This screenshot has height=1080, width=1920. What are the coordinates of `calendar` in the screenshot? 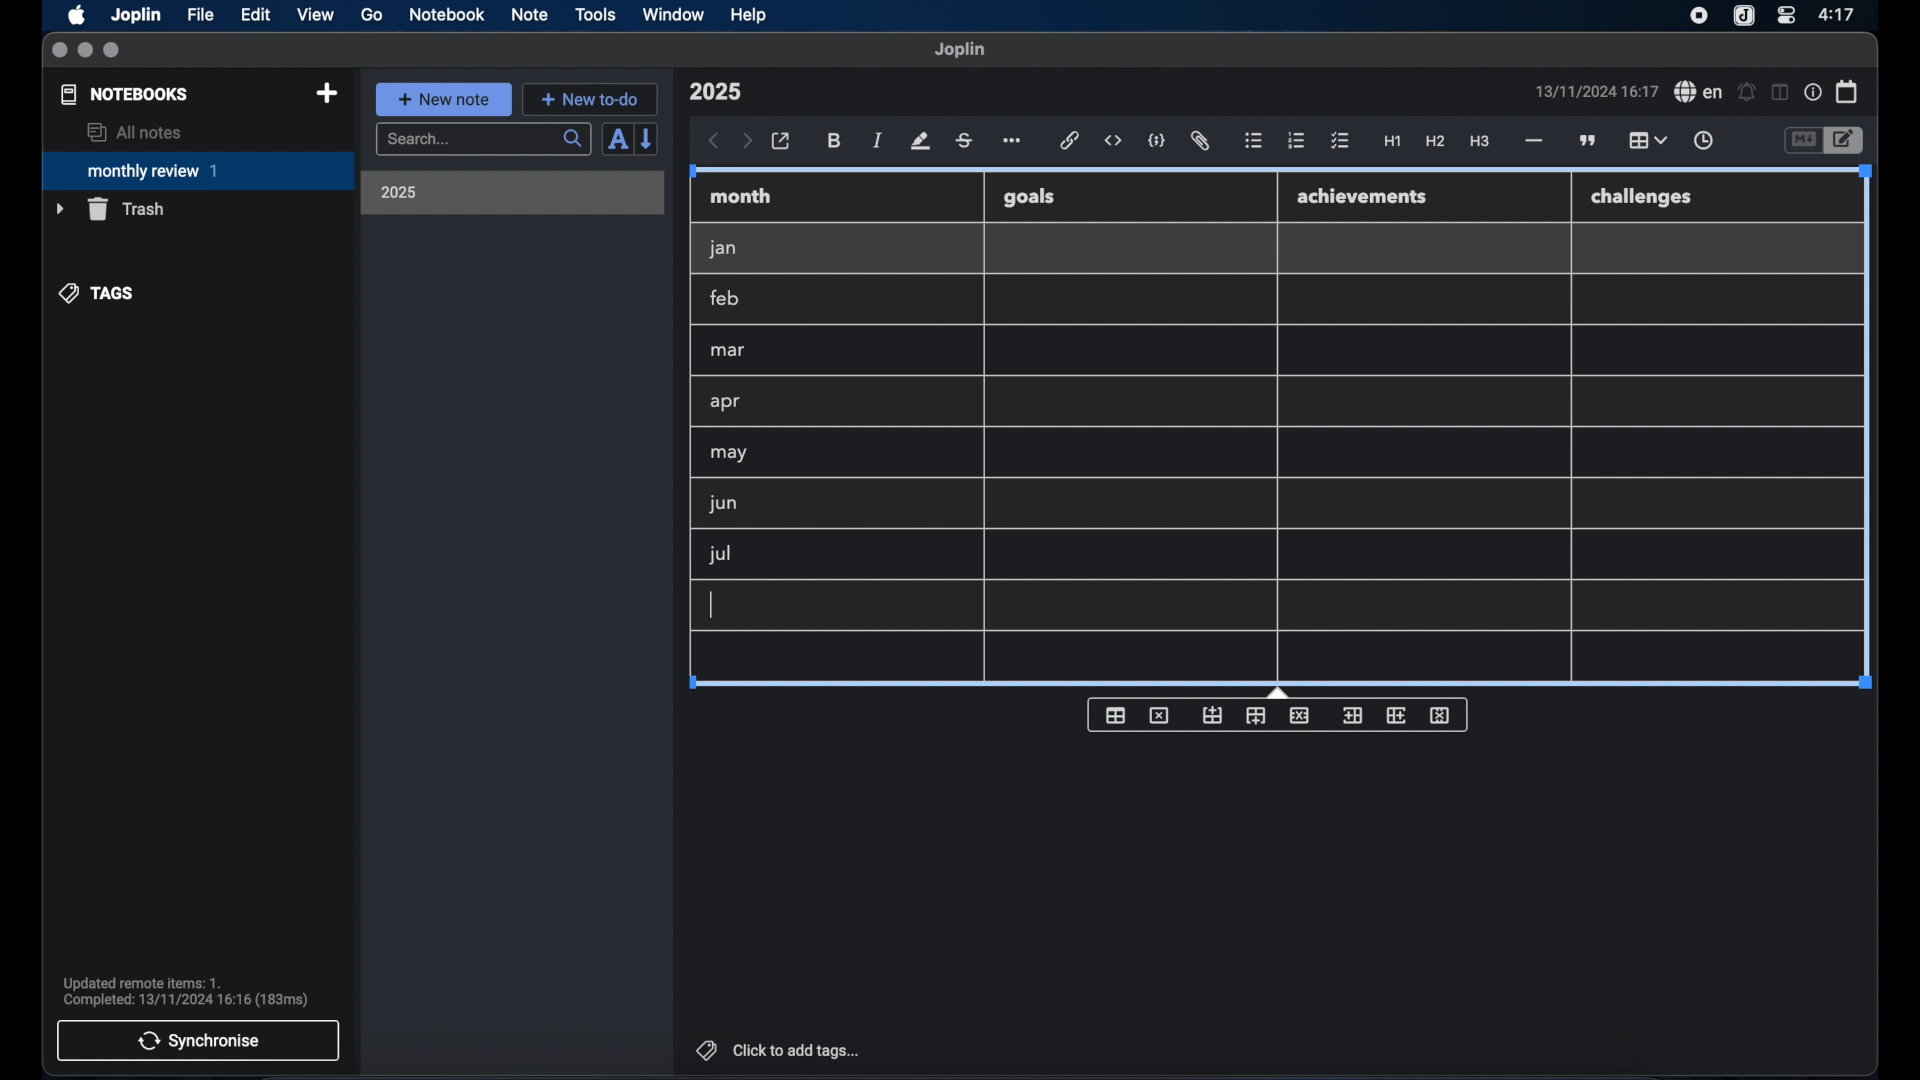 It's located at (1848, 91).